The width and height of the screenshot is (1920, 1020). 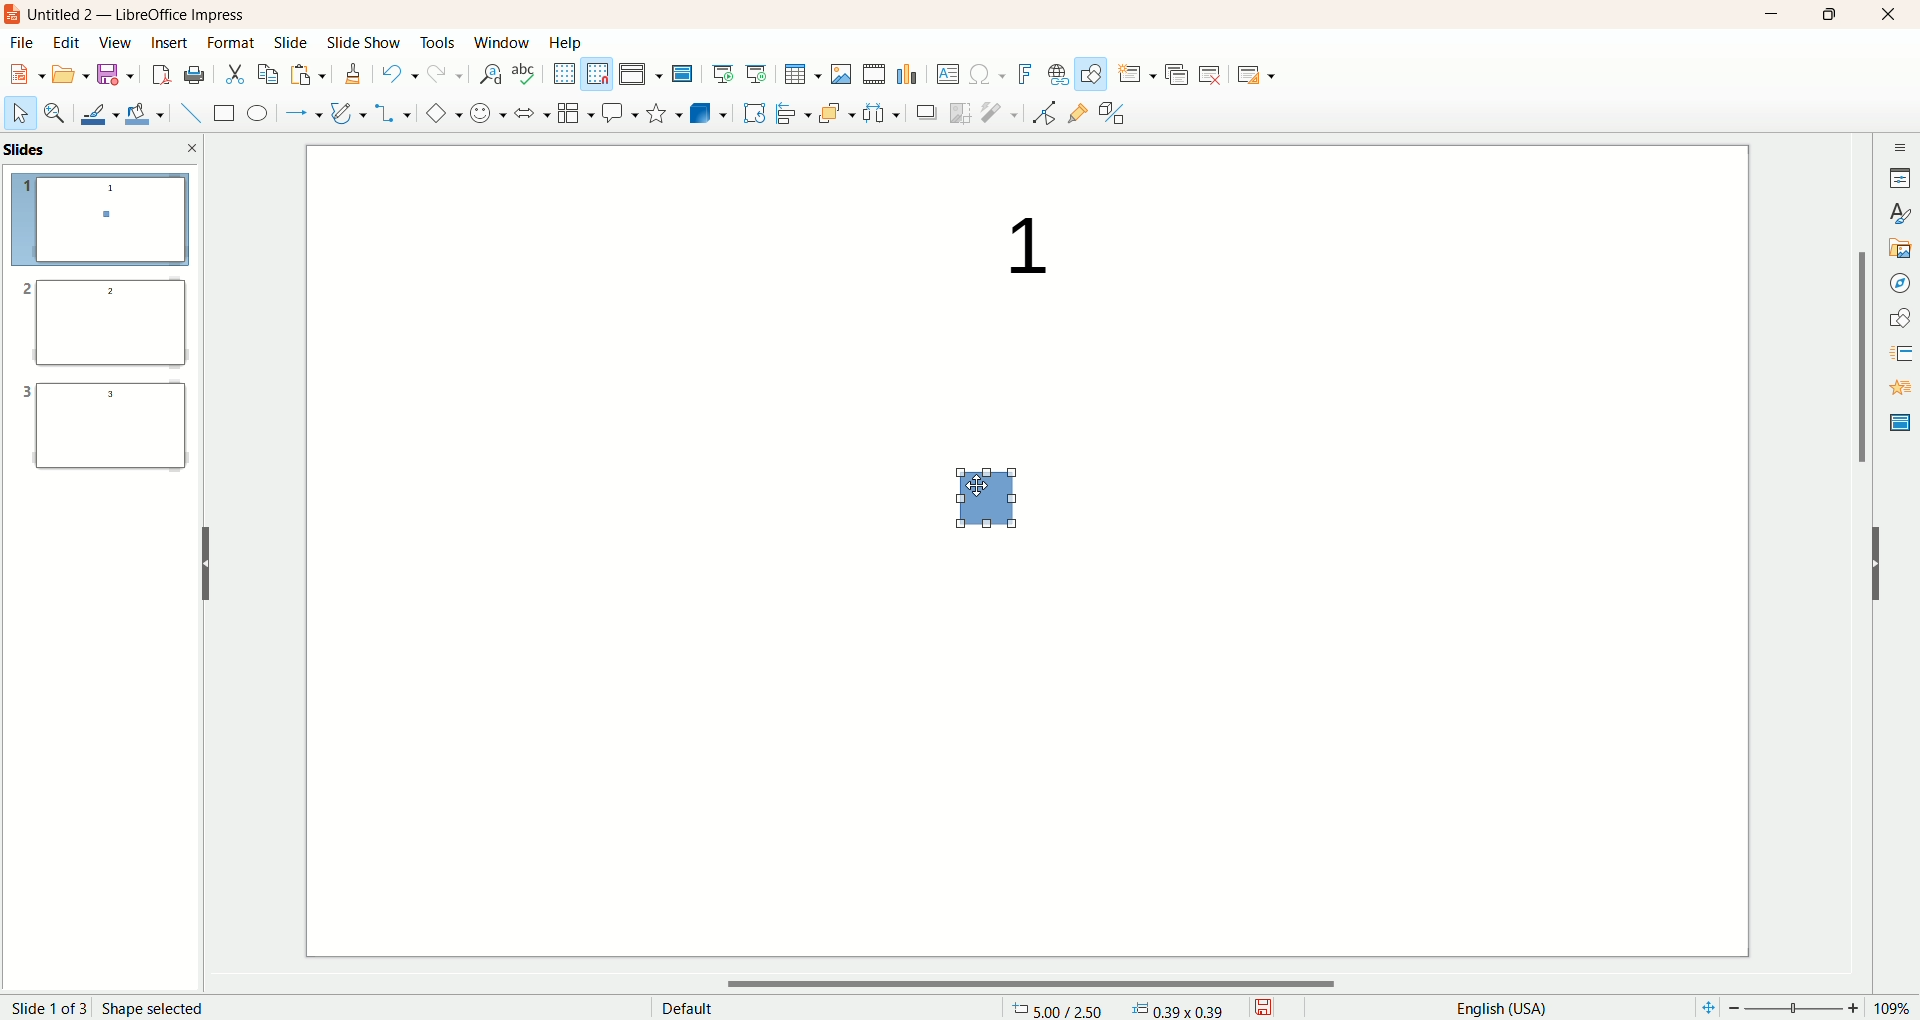 What do you see at coordinates (20, 117) in the screenshot?
I see `select` at bounding box center [20, 117].